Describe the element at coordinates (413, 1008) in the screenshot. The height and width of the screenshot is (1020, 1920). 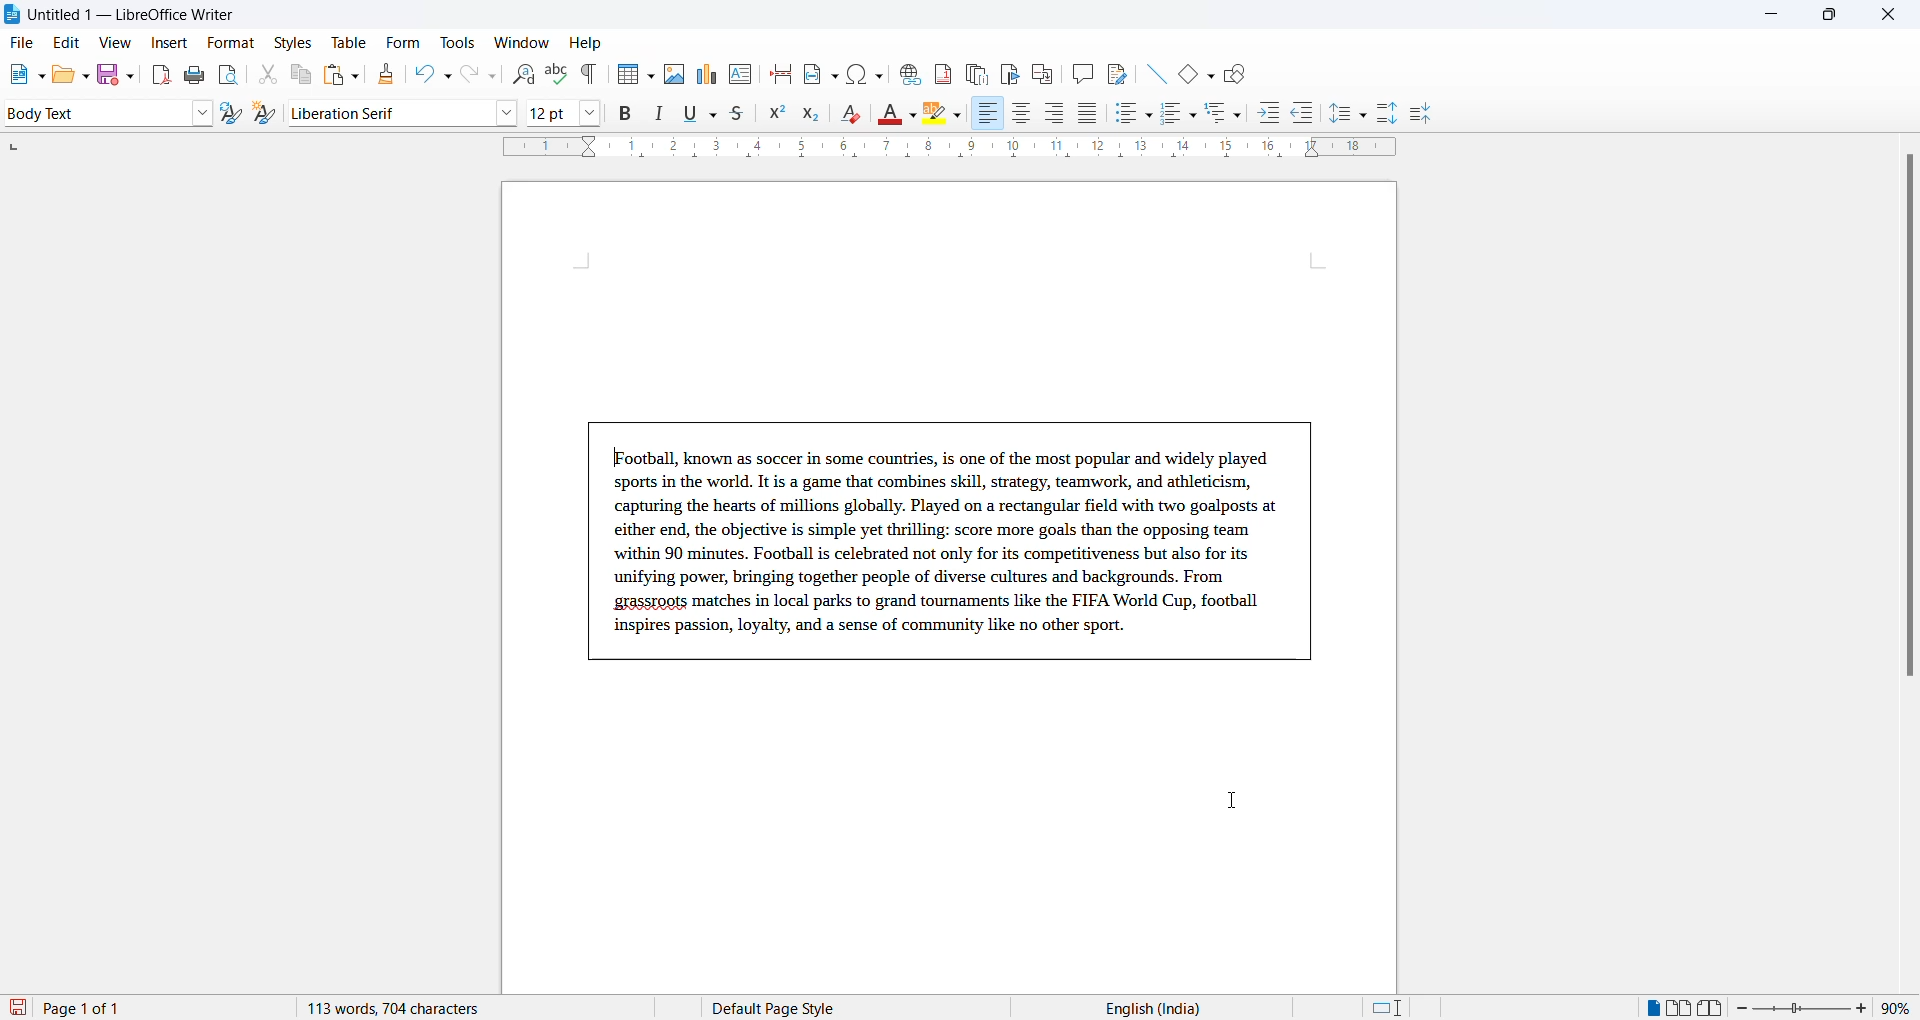
I see `words and character count ` at that location.